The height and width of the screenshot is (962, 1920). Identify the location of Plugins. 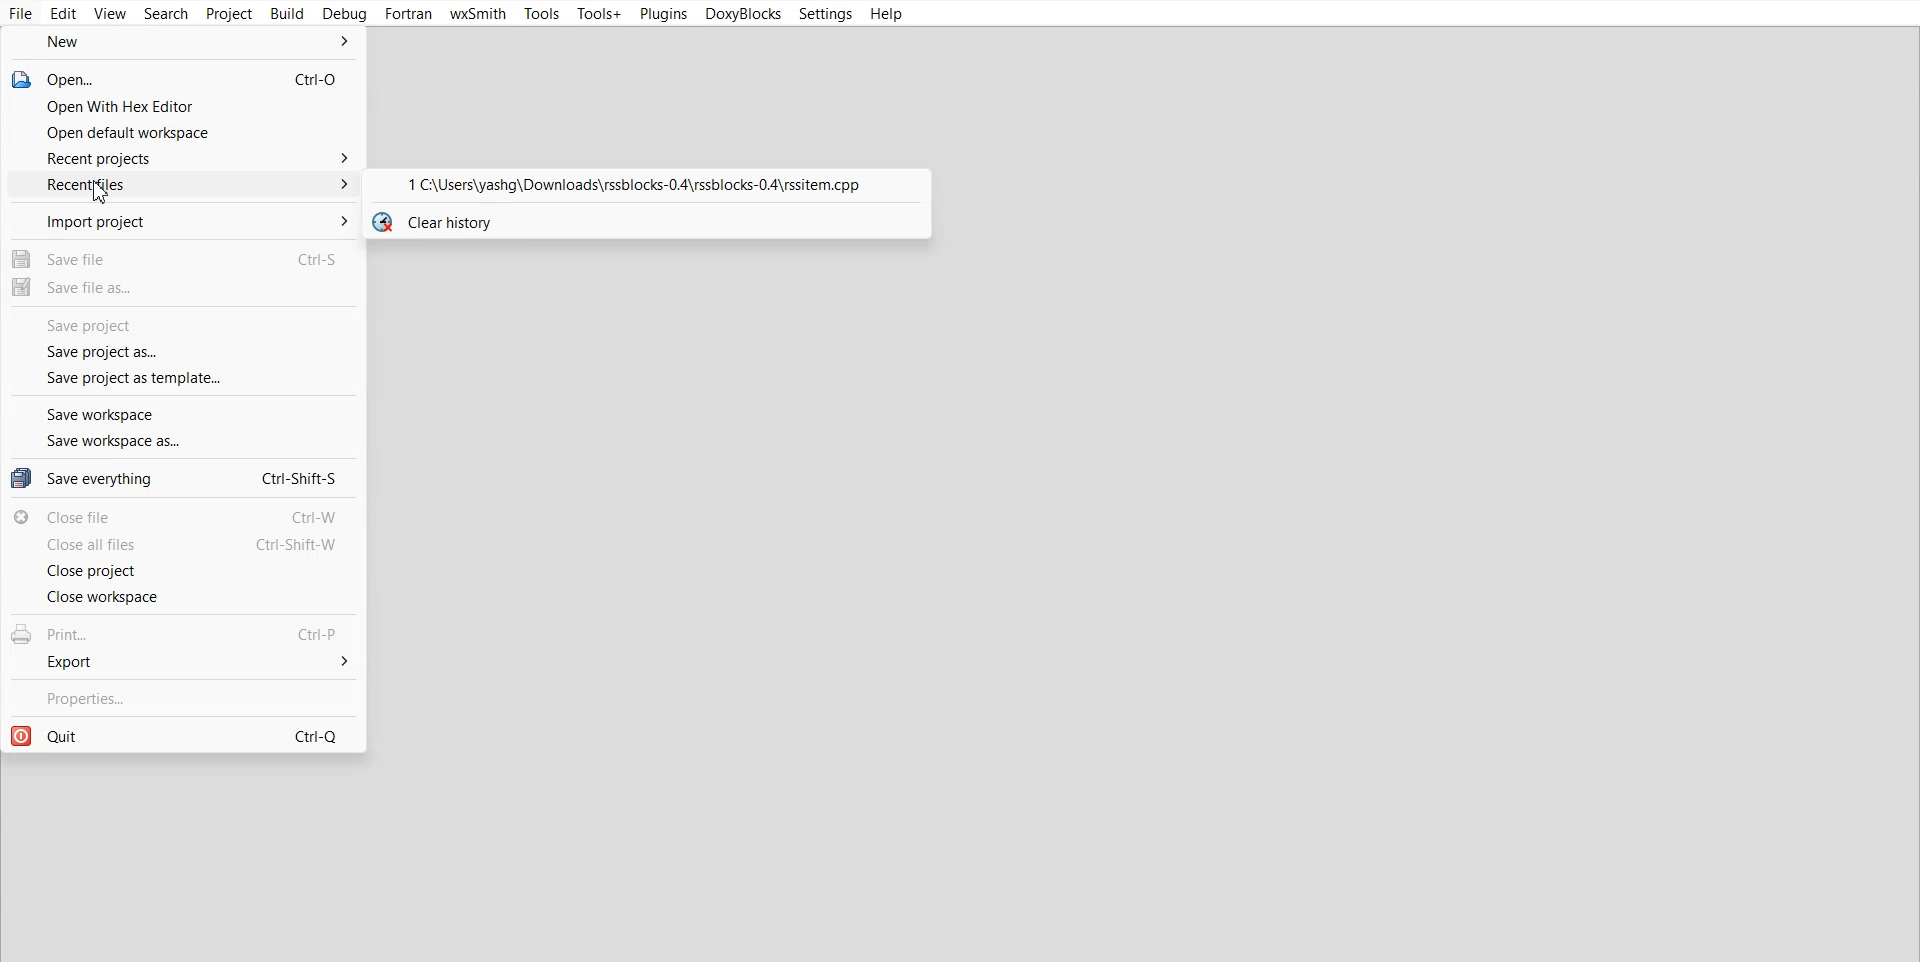
(662, 13).